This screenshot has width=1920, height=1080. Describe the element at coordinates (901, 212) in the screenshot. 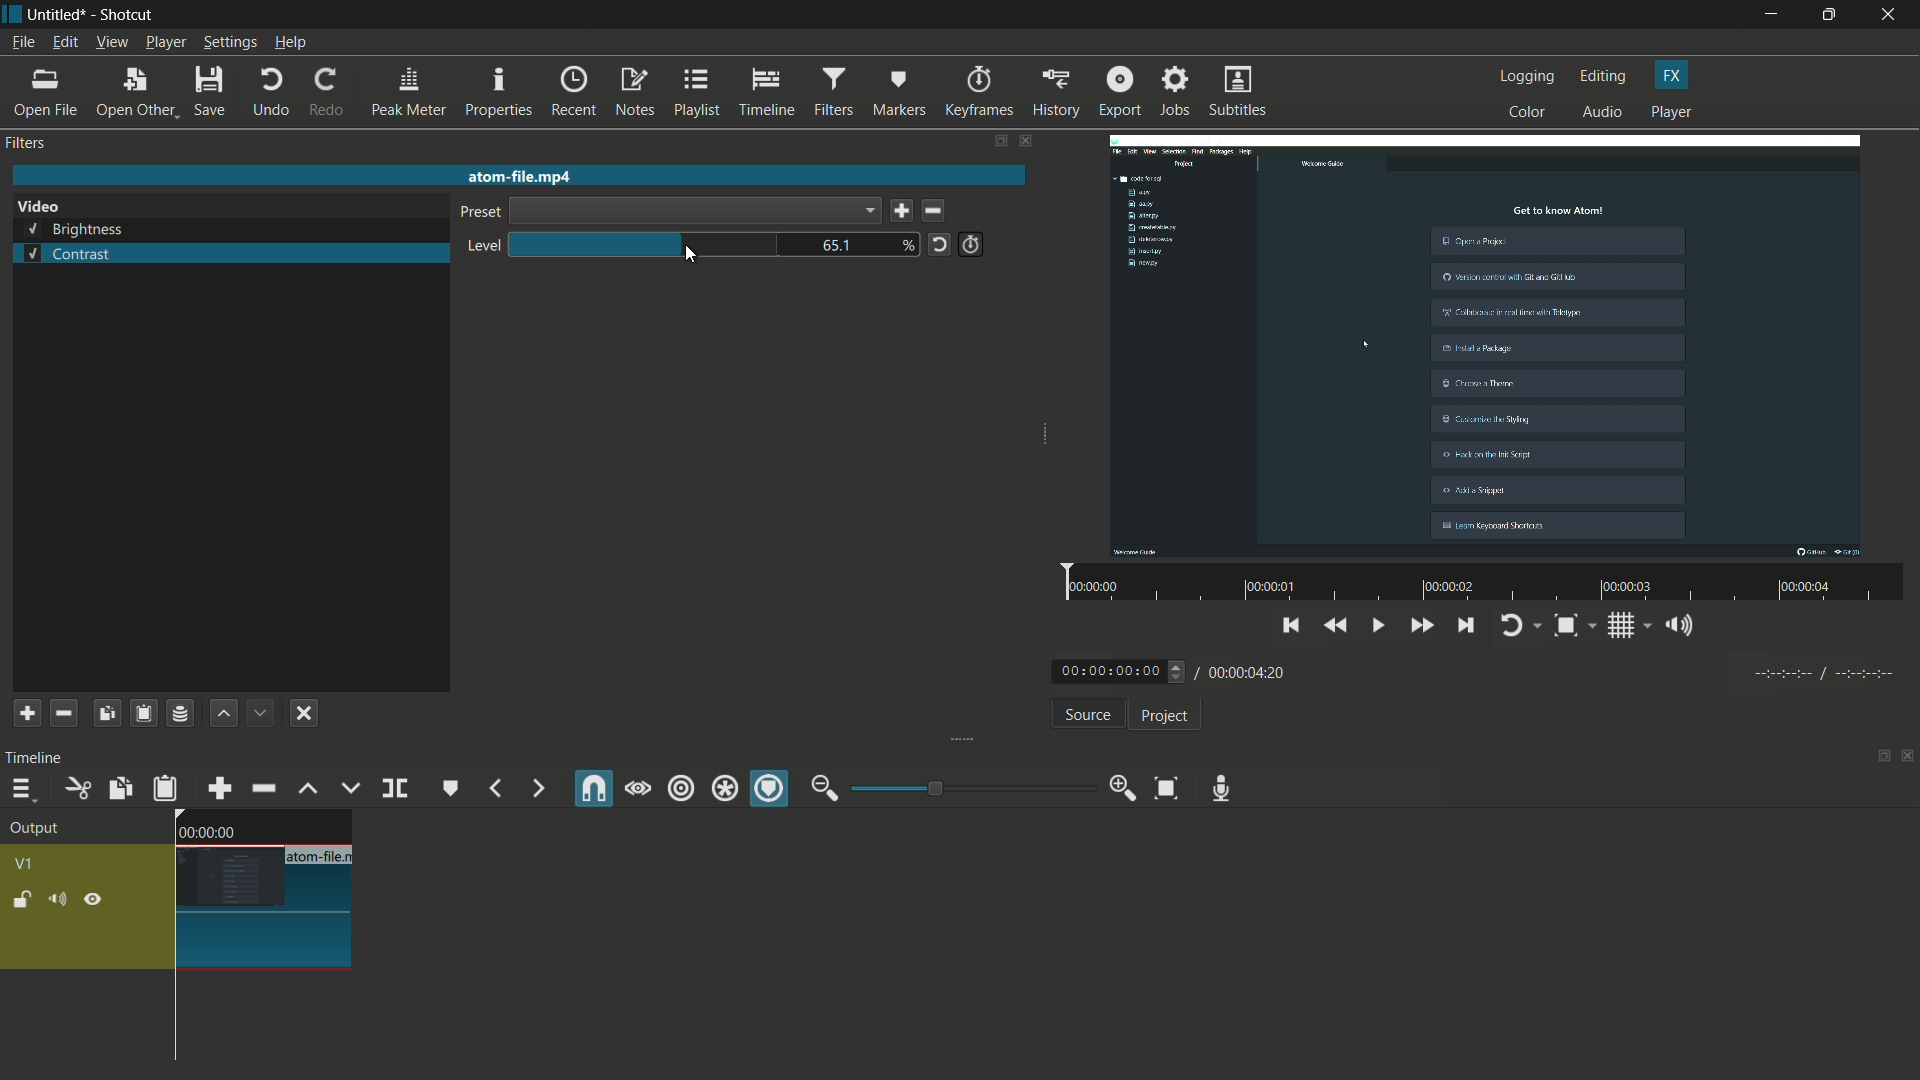

I see `save` at that location.